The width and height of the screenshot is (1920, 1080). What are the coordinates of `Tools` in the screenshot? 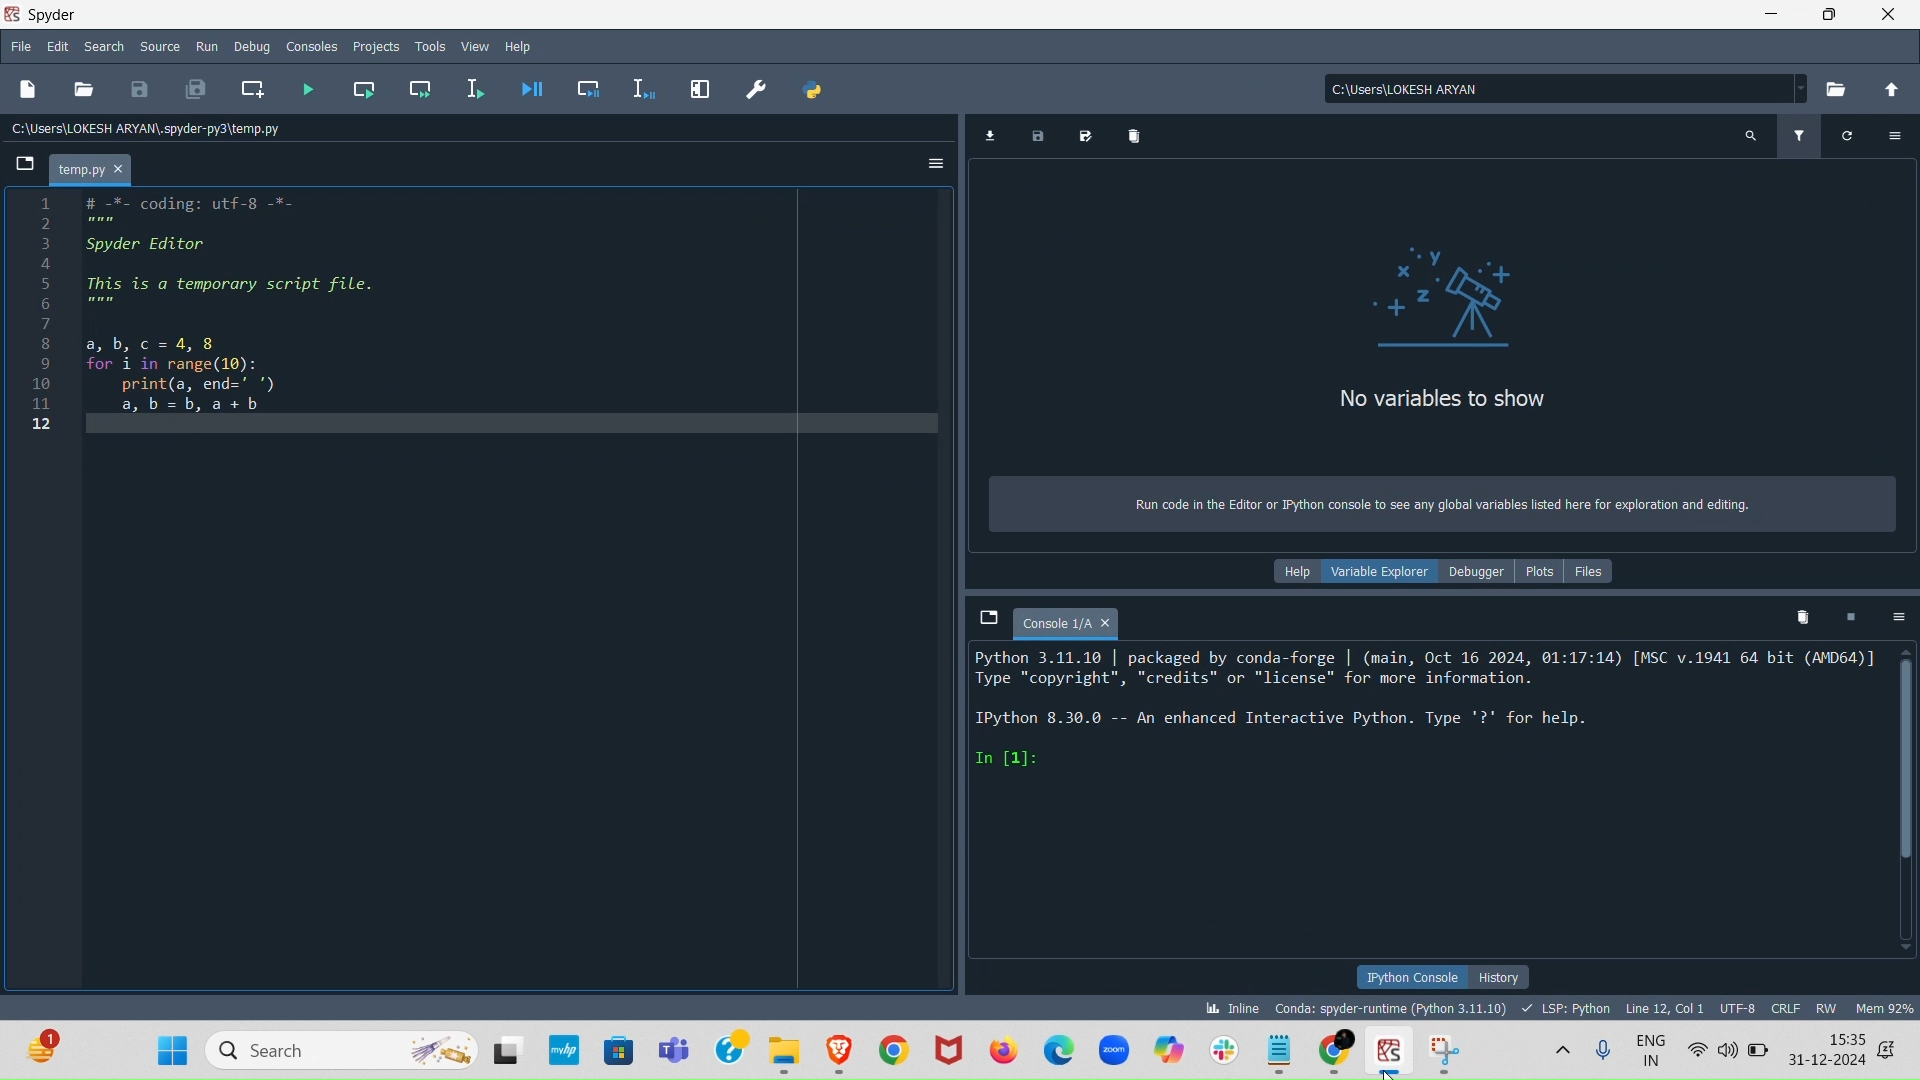 It's located at (430, 44).